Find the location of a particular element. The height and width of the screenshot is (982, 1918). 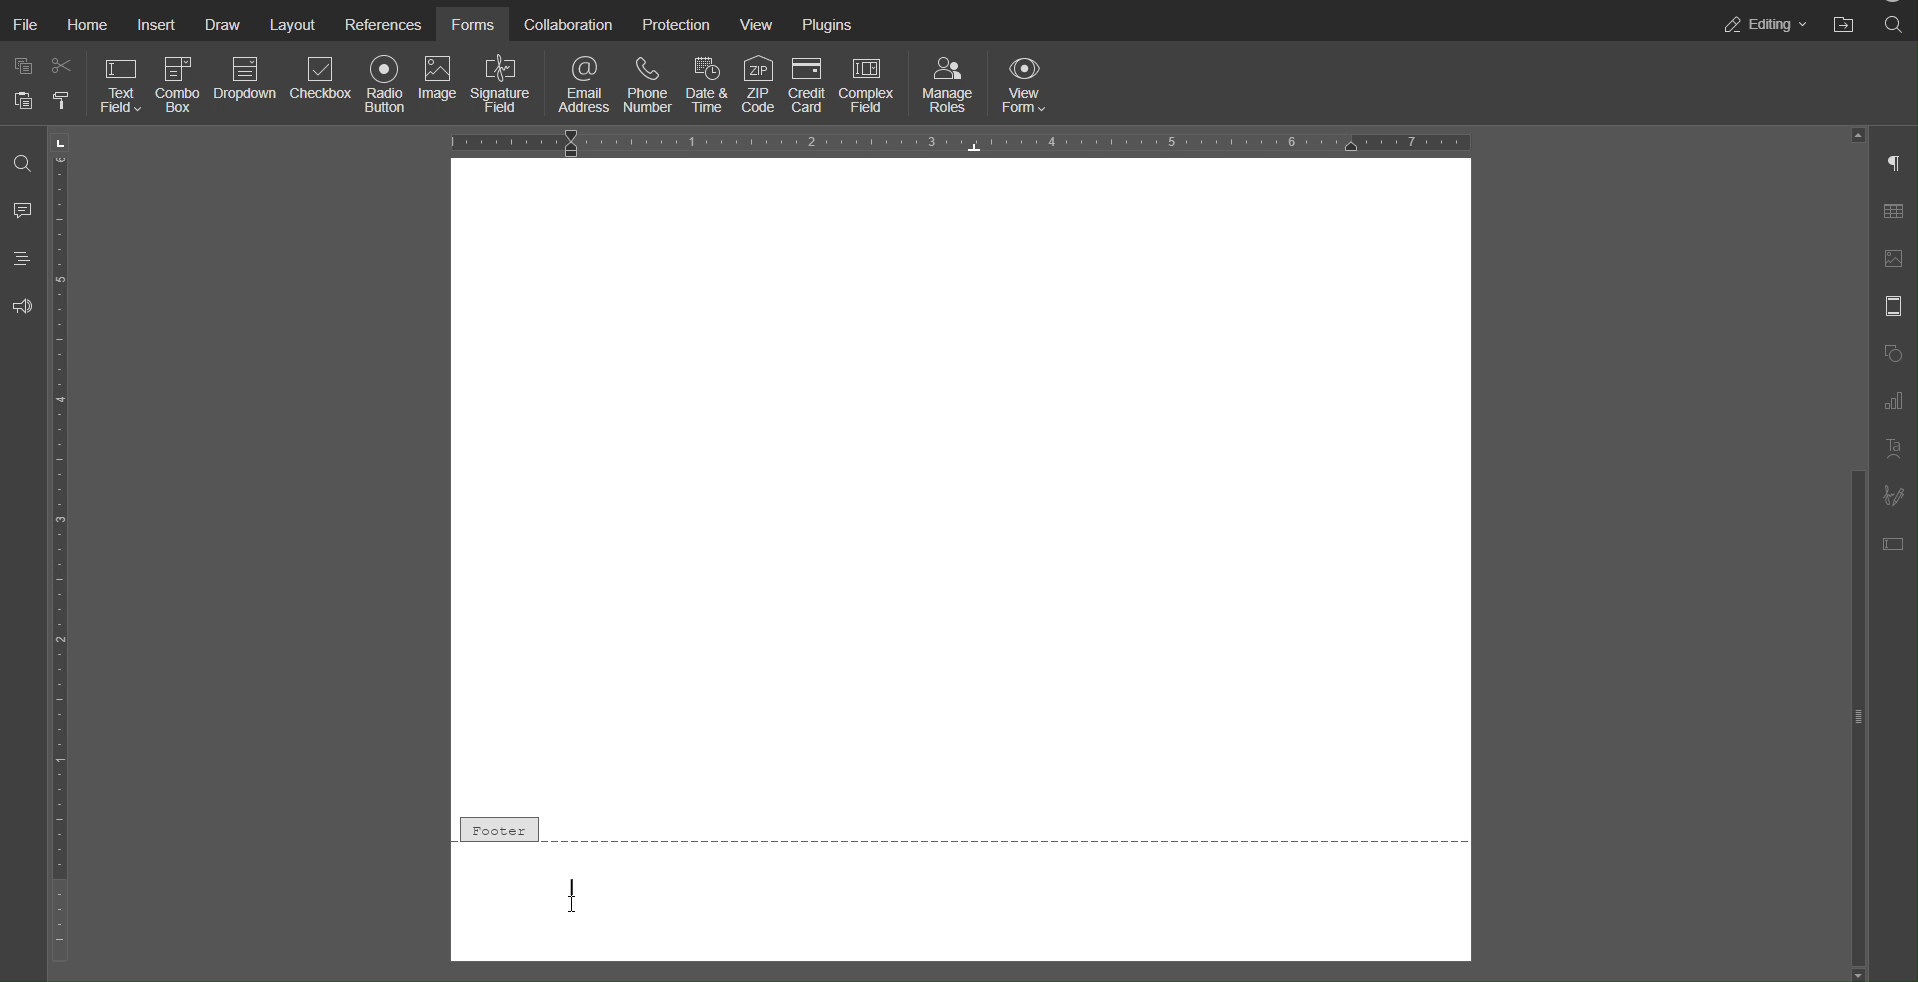

Signature Field is located at coordinates (506, 86).